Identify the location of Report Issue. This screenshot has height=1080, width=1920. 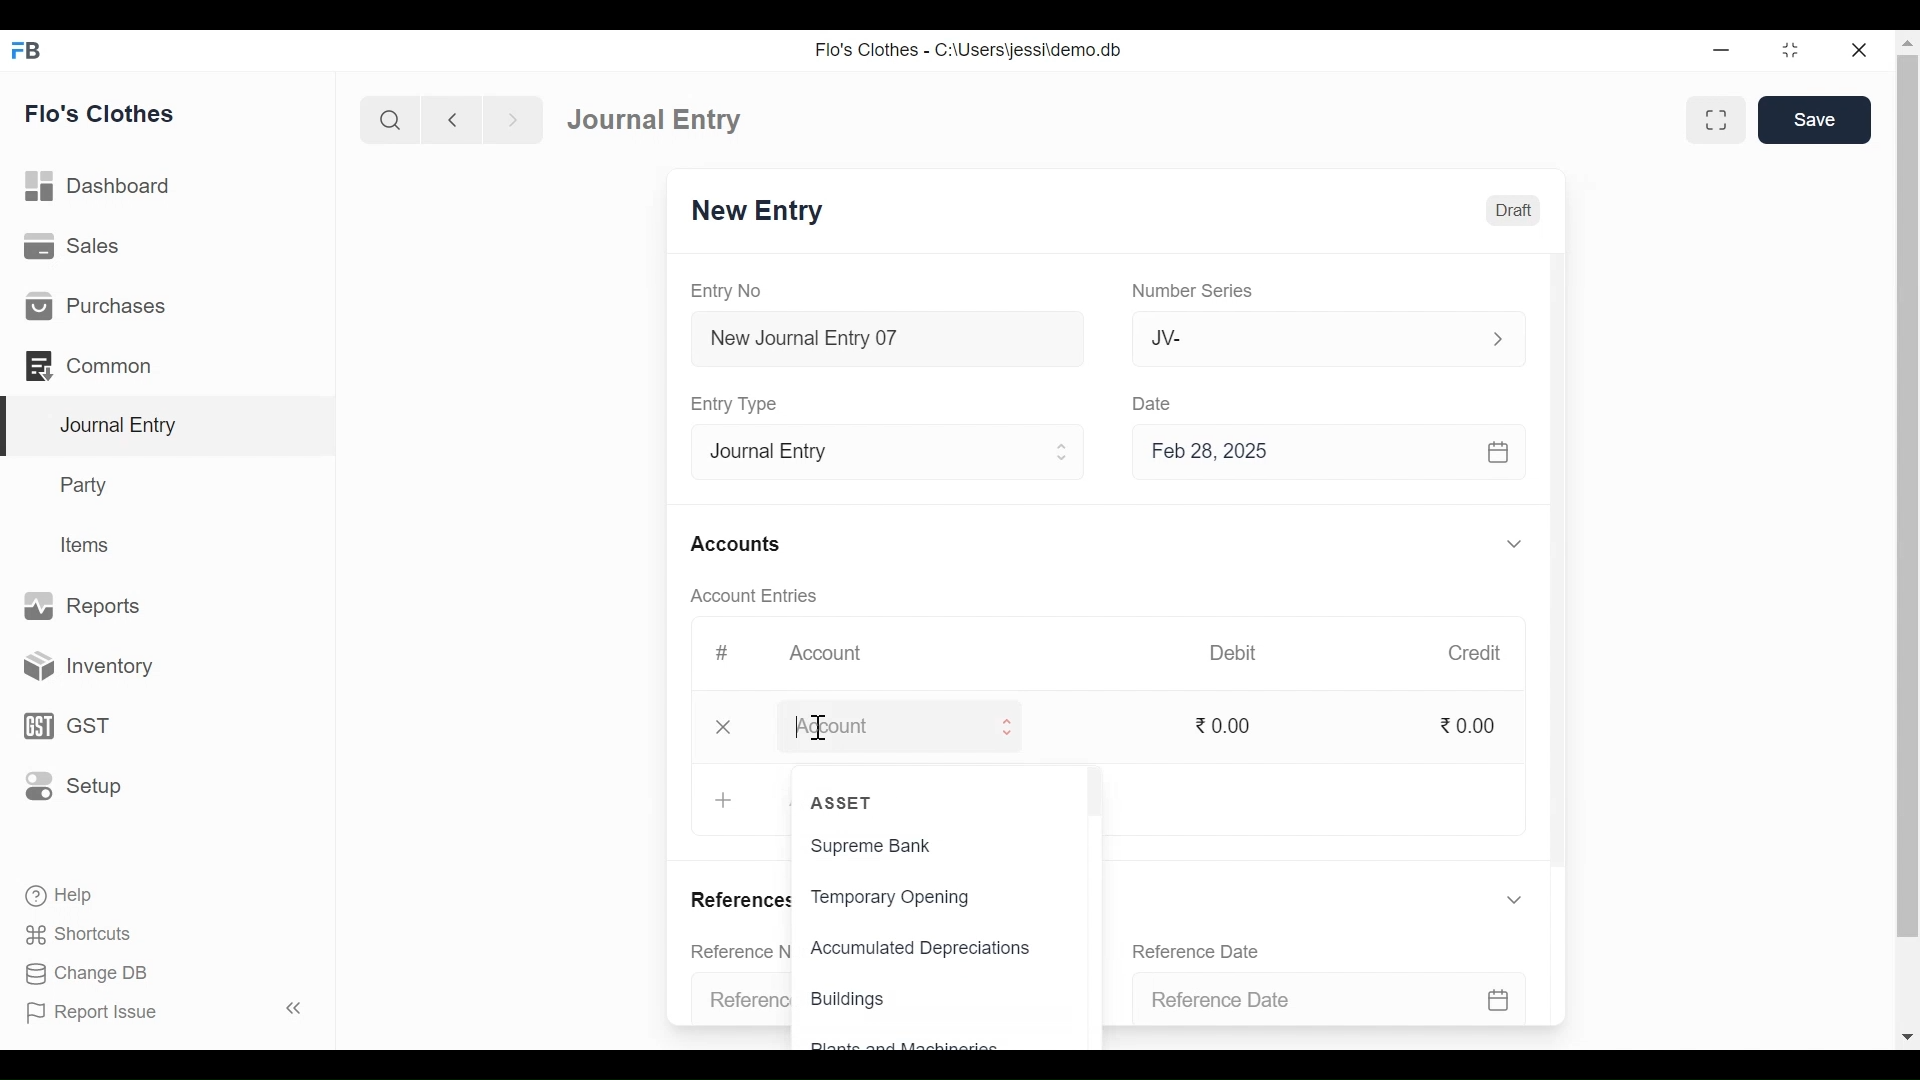
(91, 1011).